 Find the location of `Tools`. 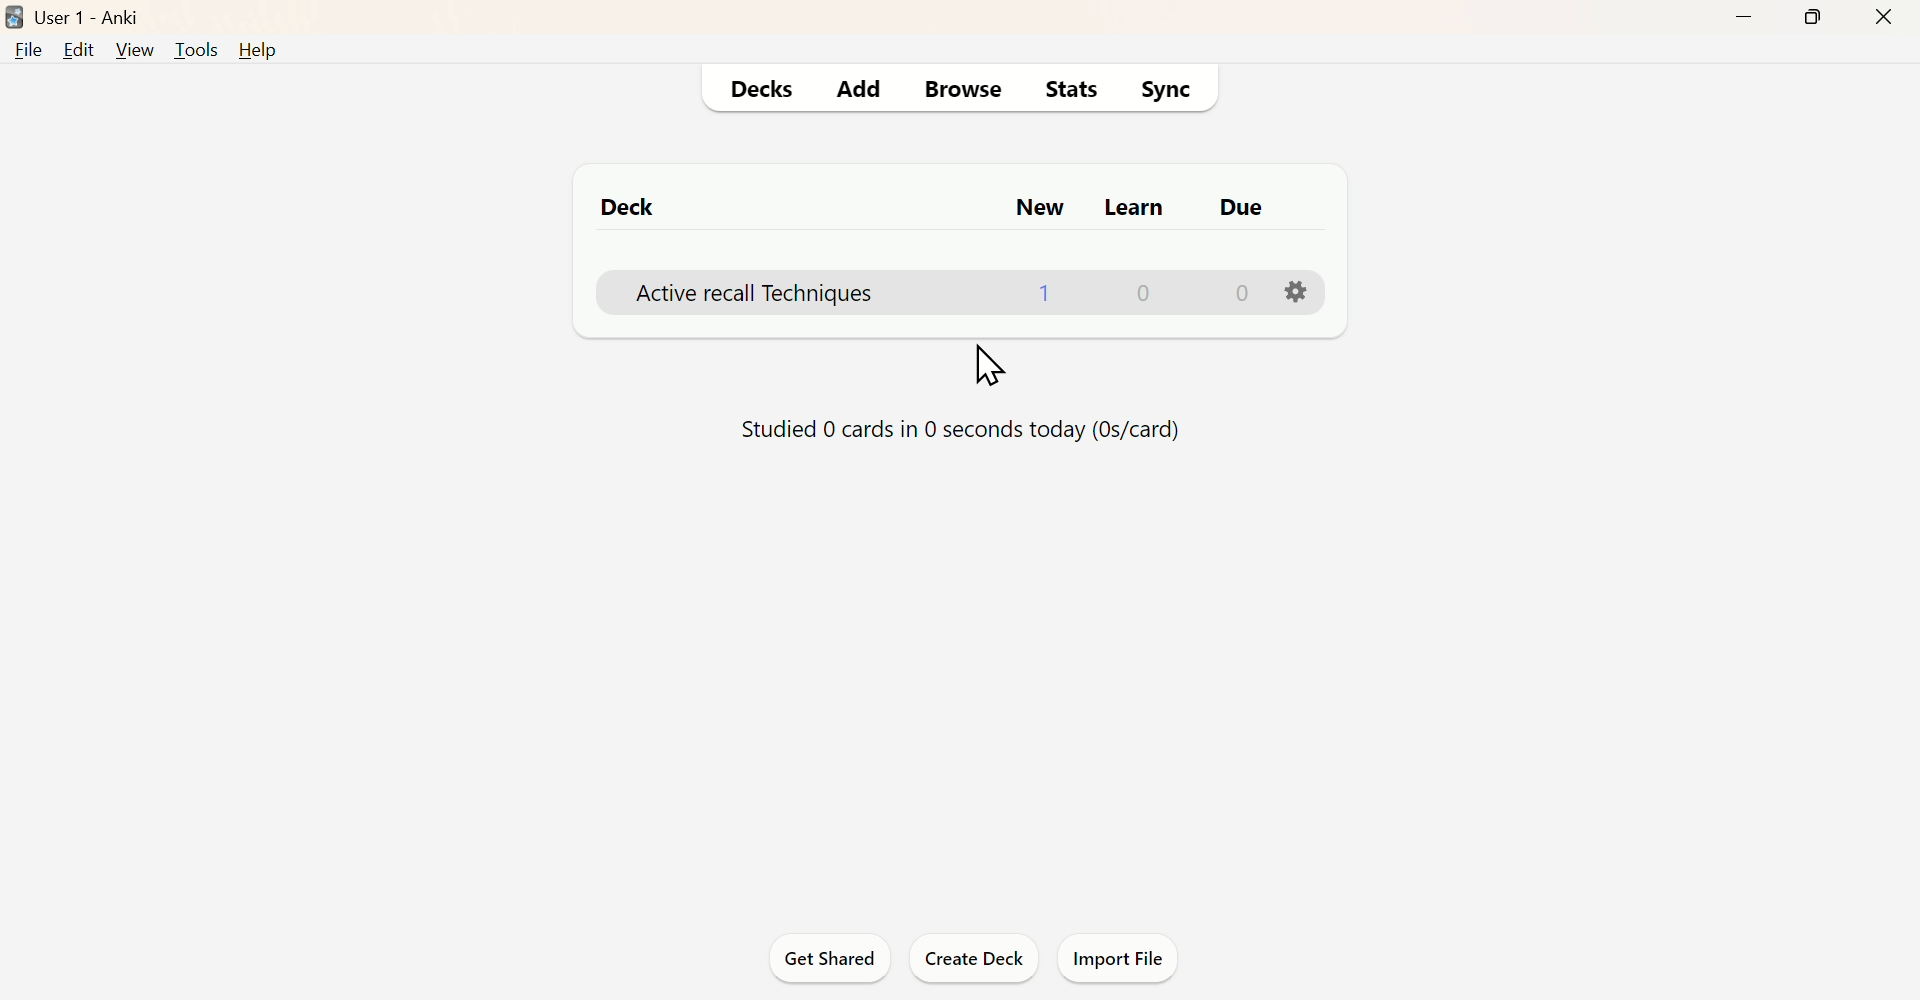

Tools is located at coordinates (191, 49).